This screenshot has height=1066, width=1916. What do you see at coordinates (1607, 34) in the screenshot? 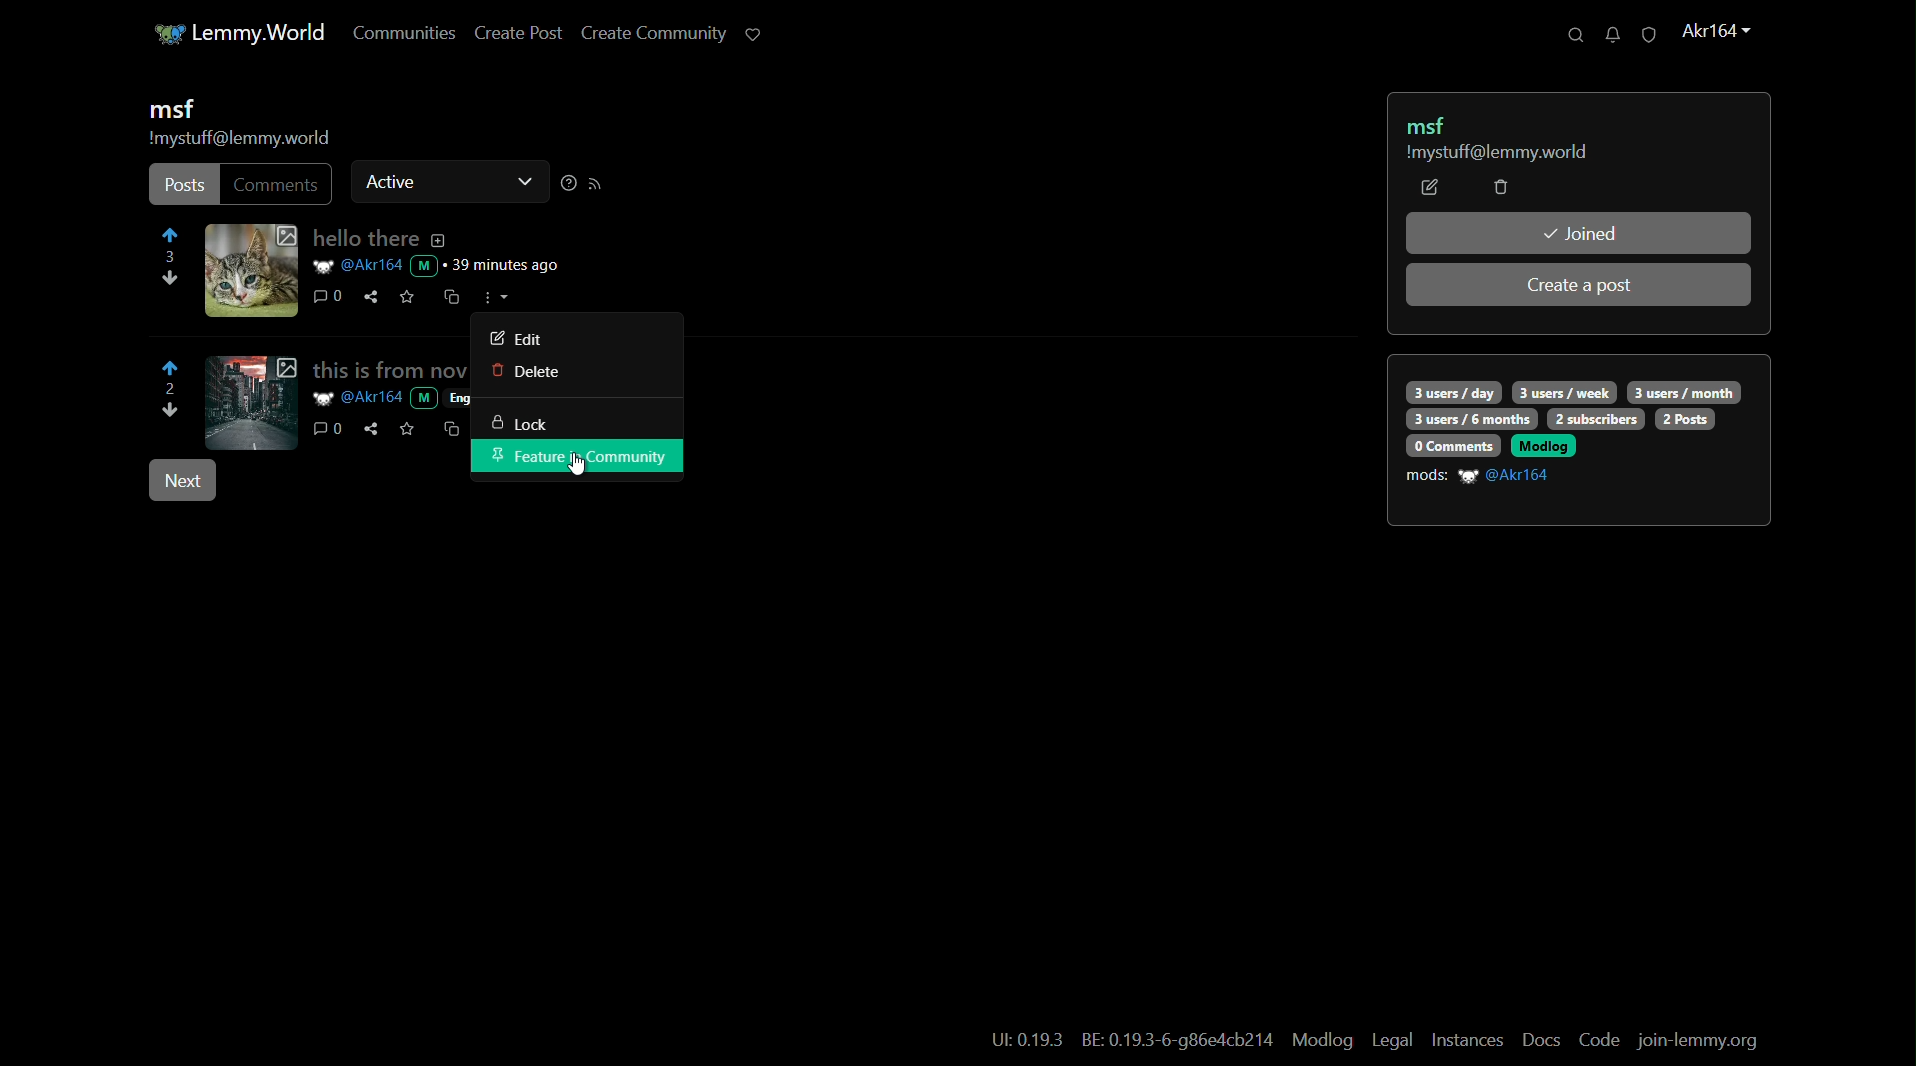
I see `unread messages` at bounding box center [1607, 34].